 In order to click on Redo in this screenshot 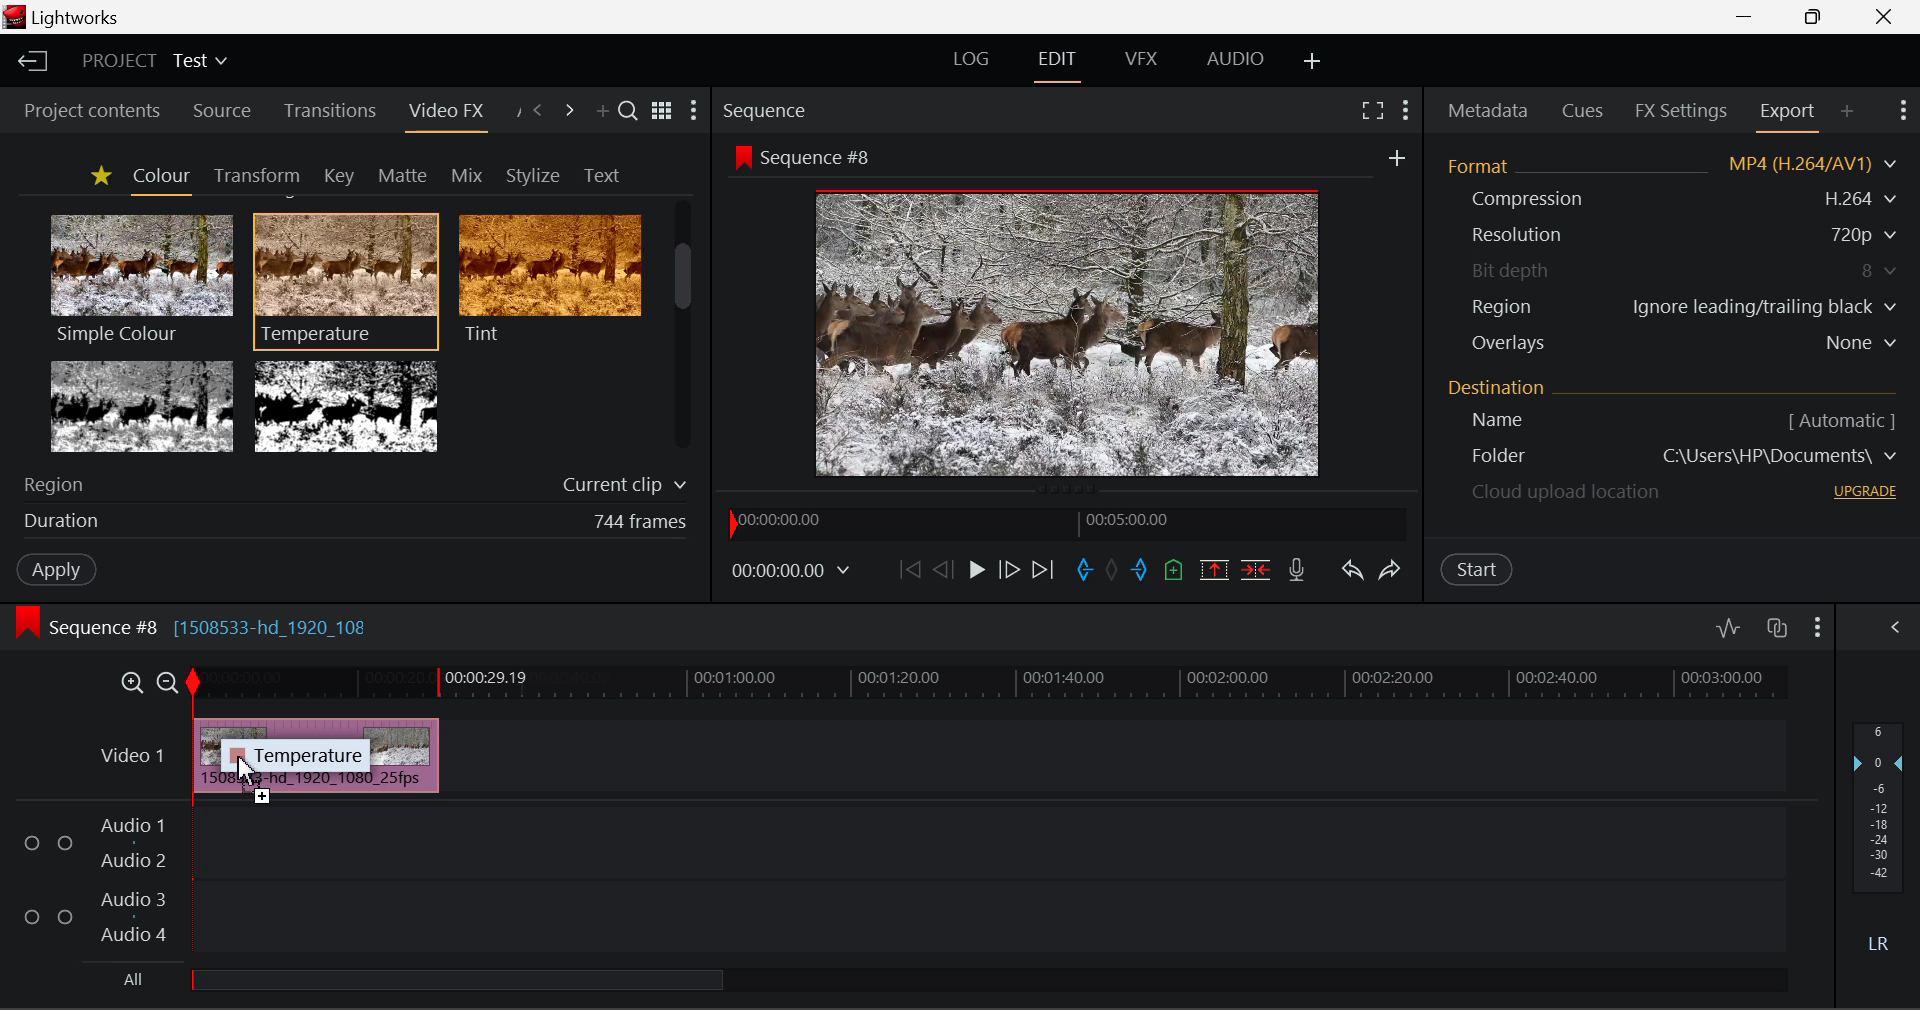, I will do `click(1394, 570)`.